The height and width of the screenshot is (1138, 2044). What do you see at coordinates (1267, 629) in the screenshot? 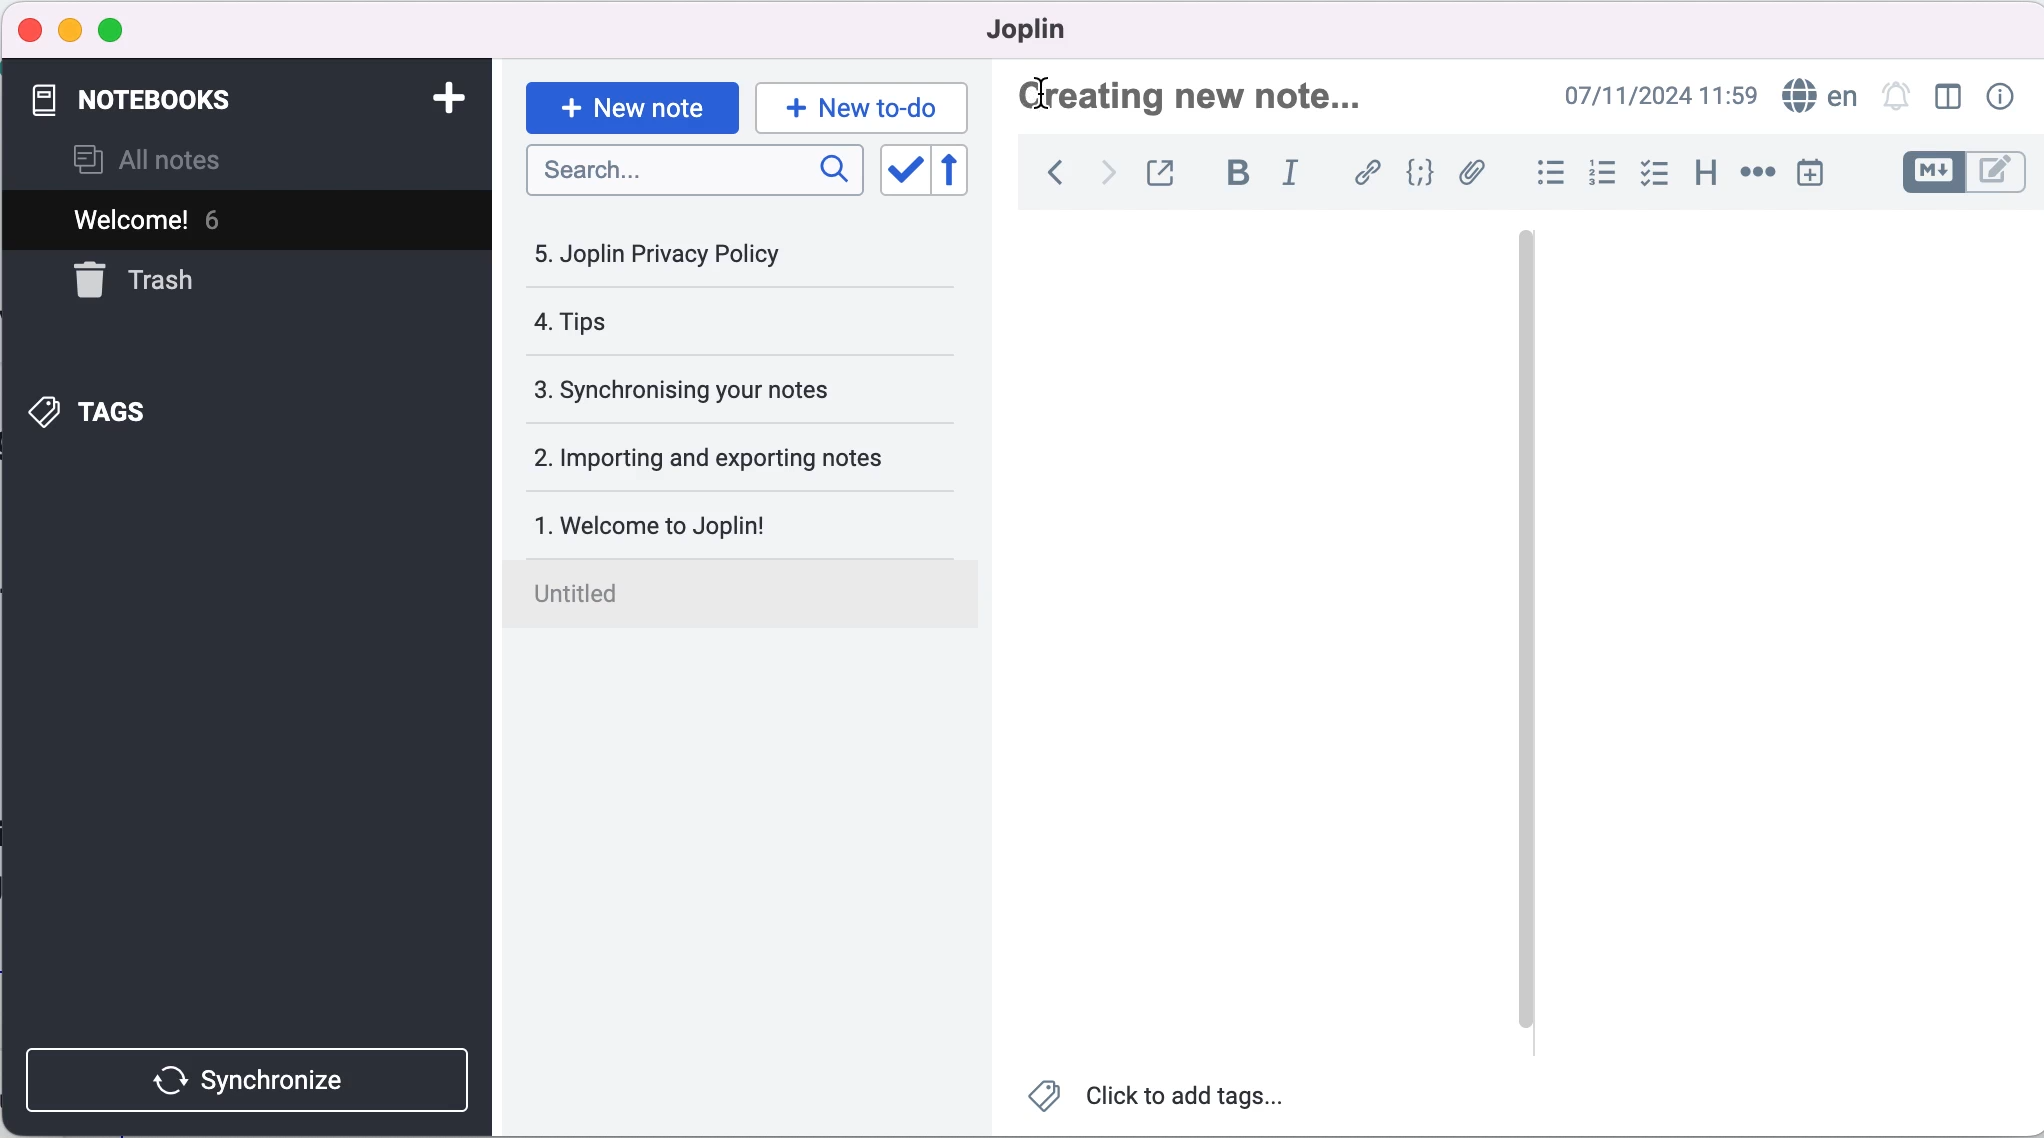
I see `blank canva` at bounding box center [1267, 629].